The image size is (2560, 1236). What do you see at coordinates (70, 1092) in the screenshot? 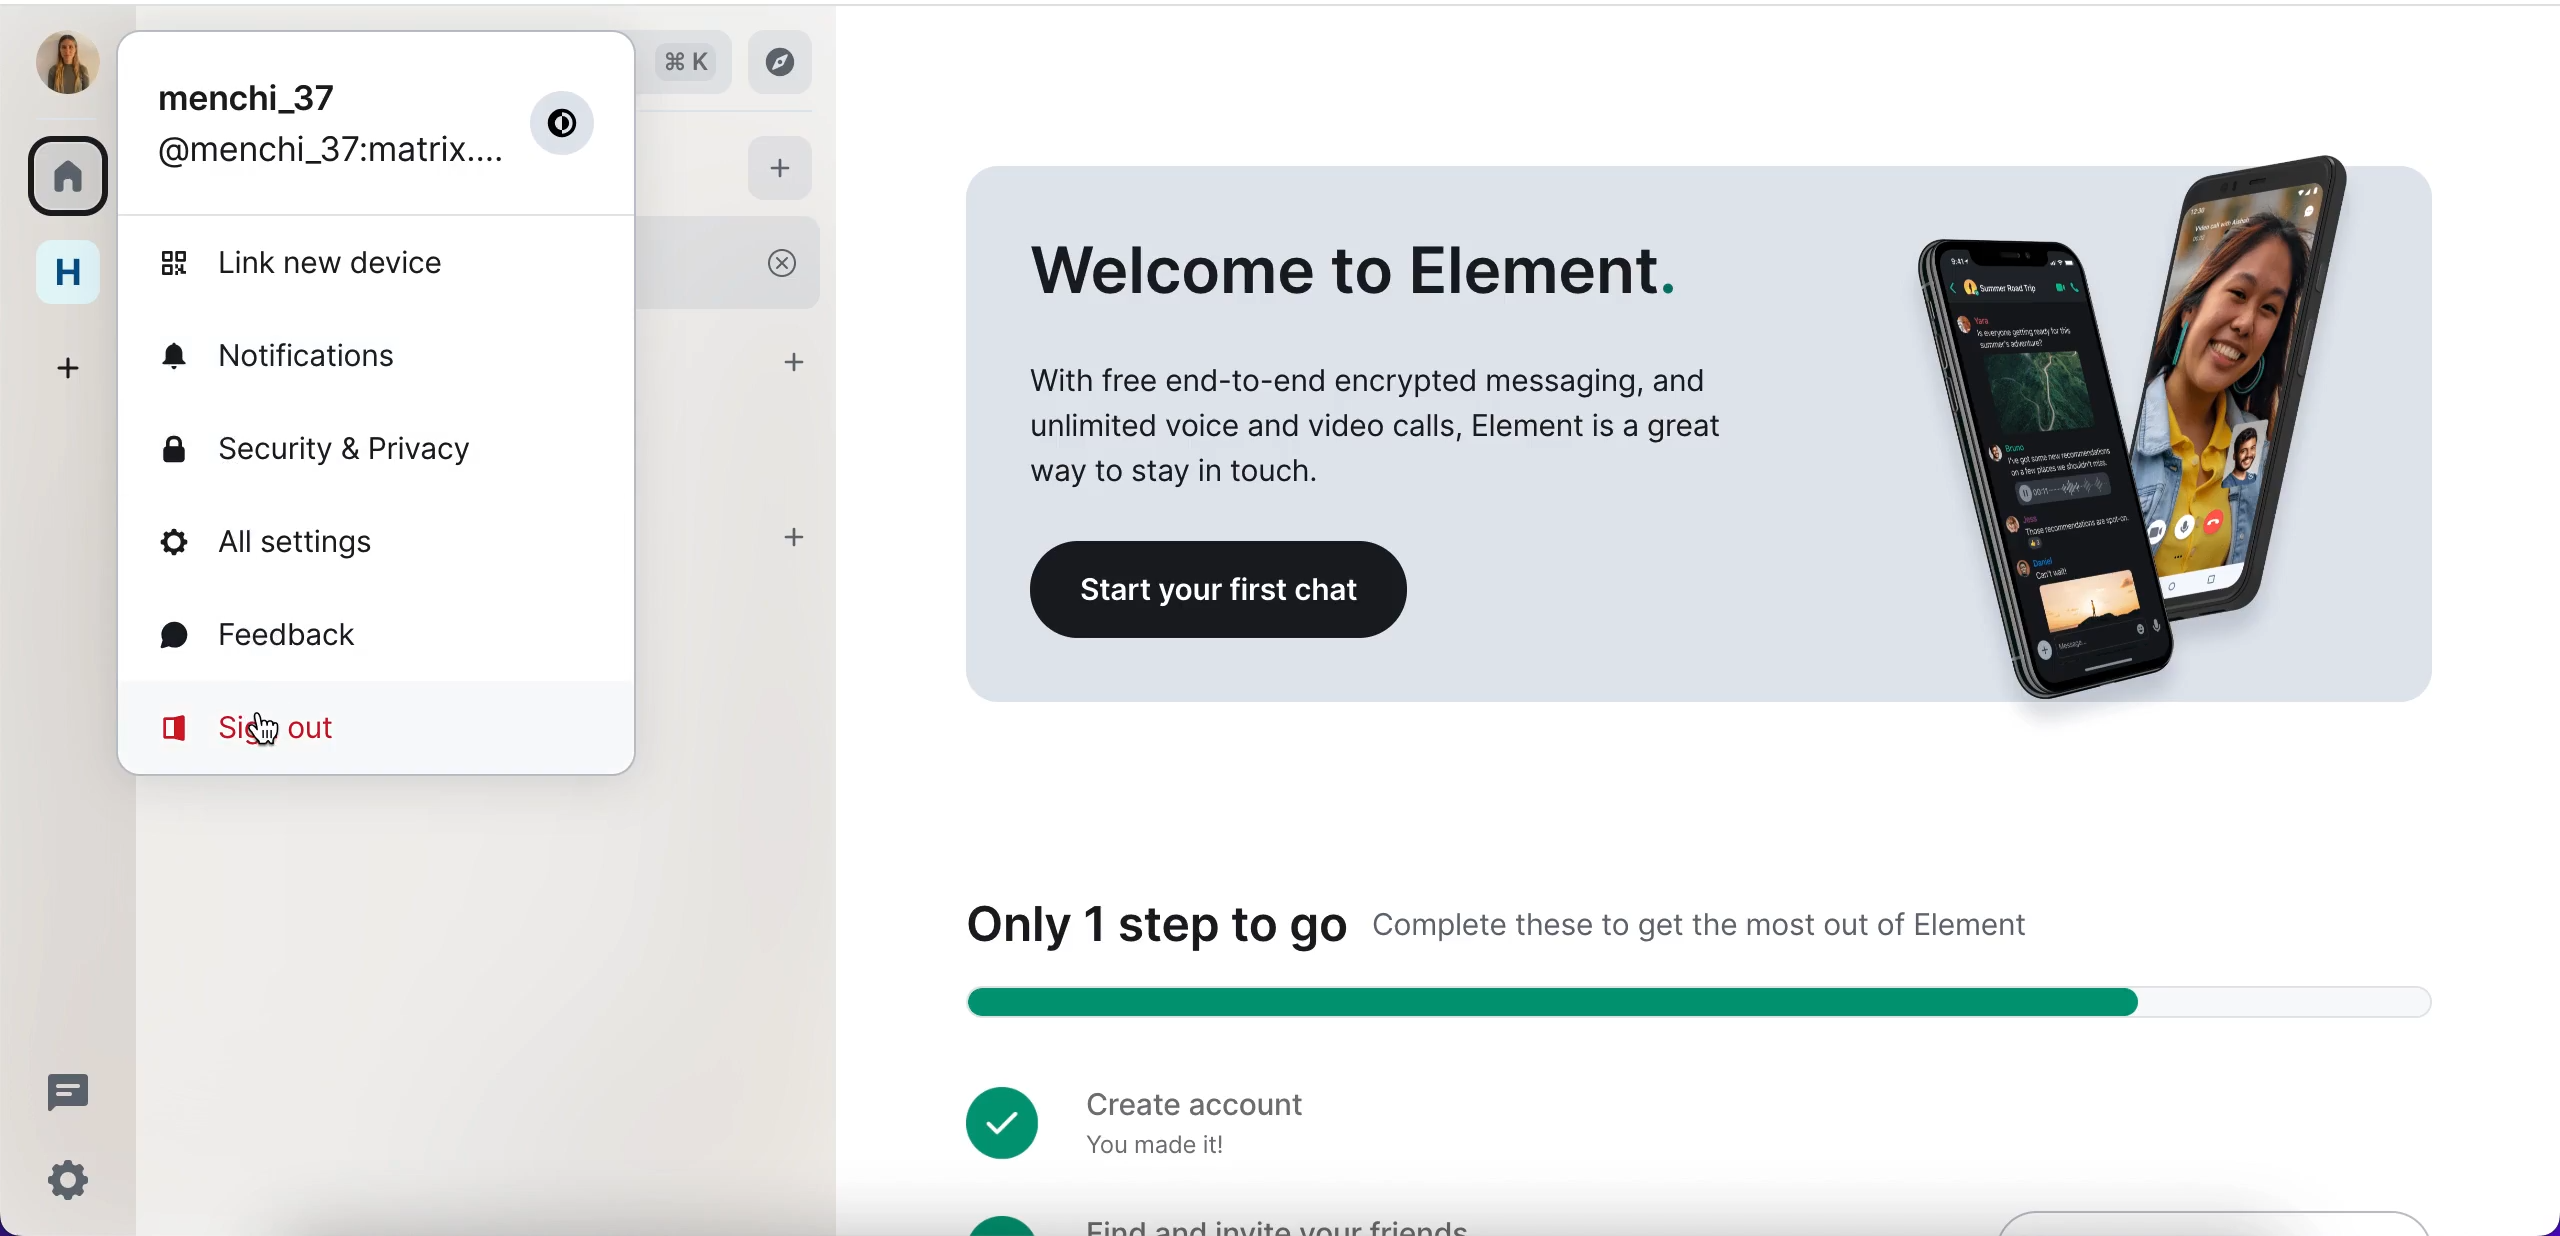
I see `threads` at bounding box center [70, 1092].